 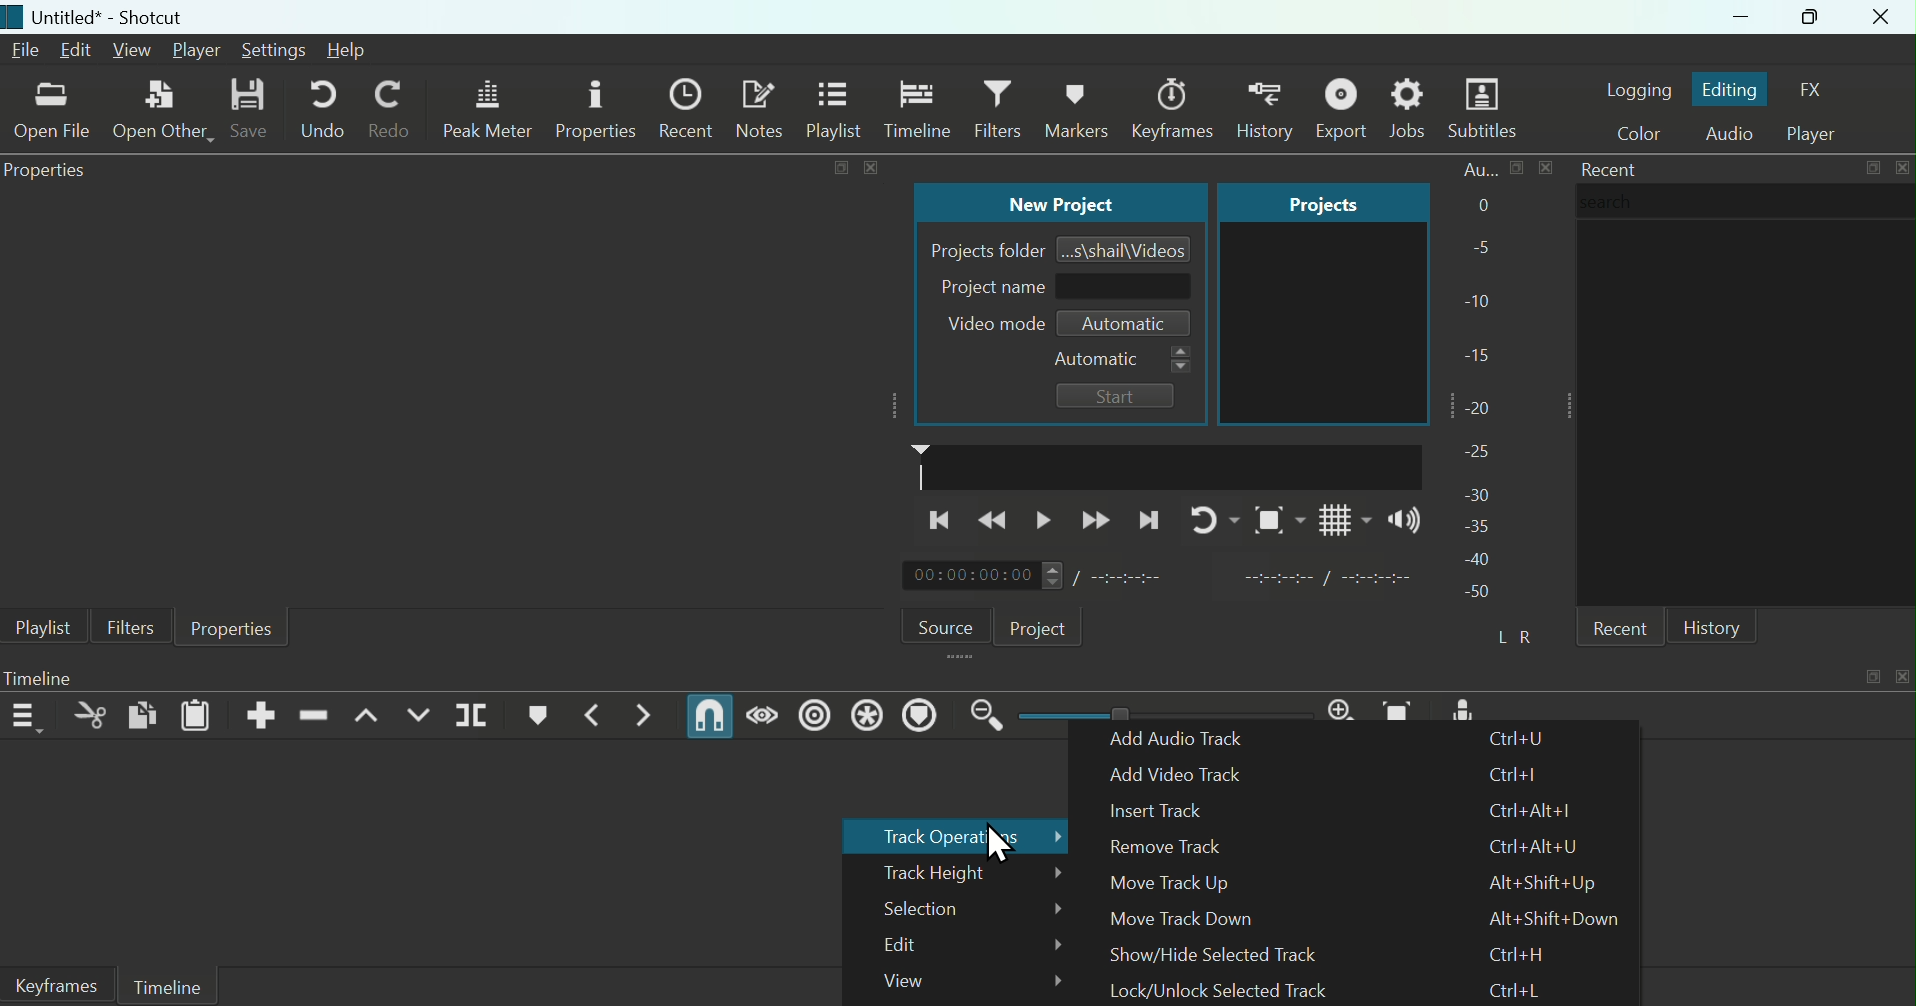 What do you see at coordinates (129, 624) in the screenshot?
I see `Filters` at bounding box center [129, 624].